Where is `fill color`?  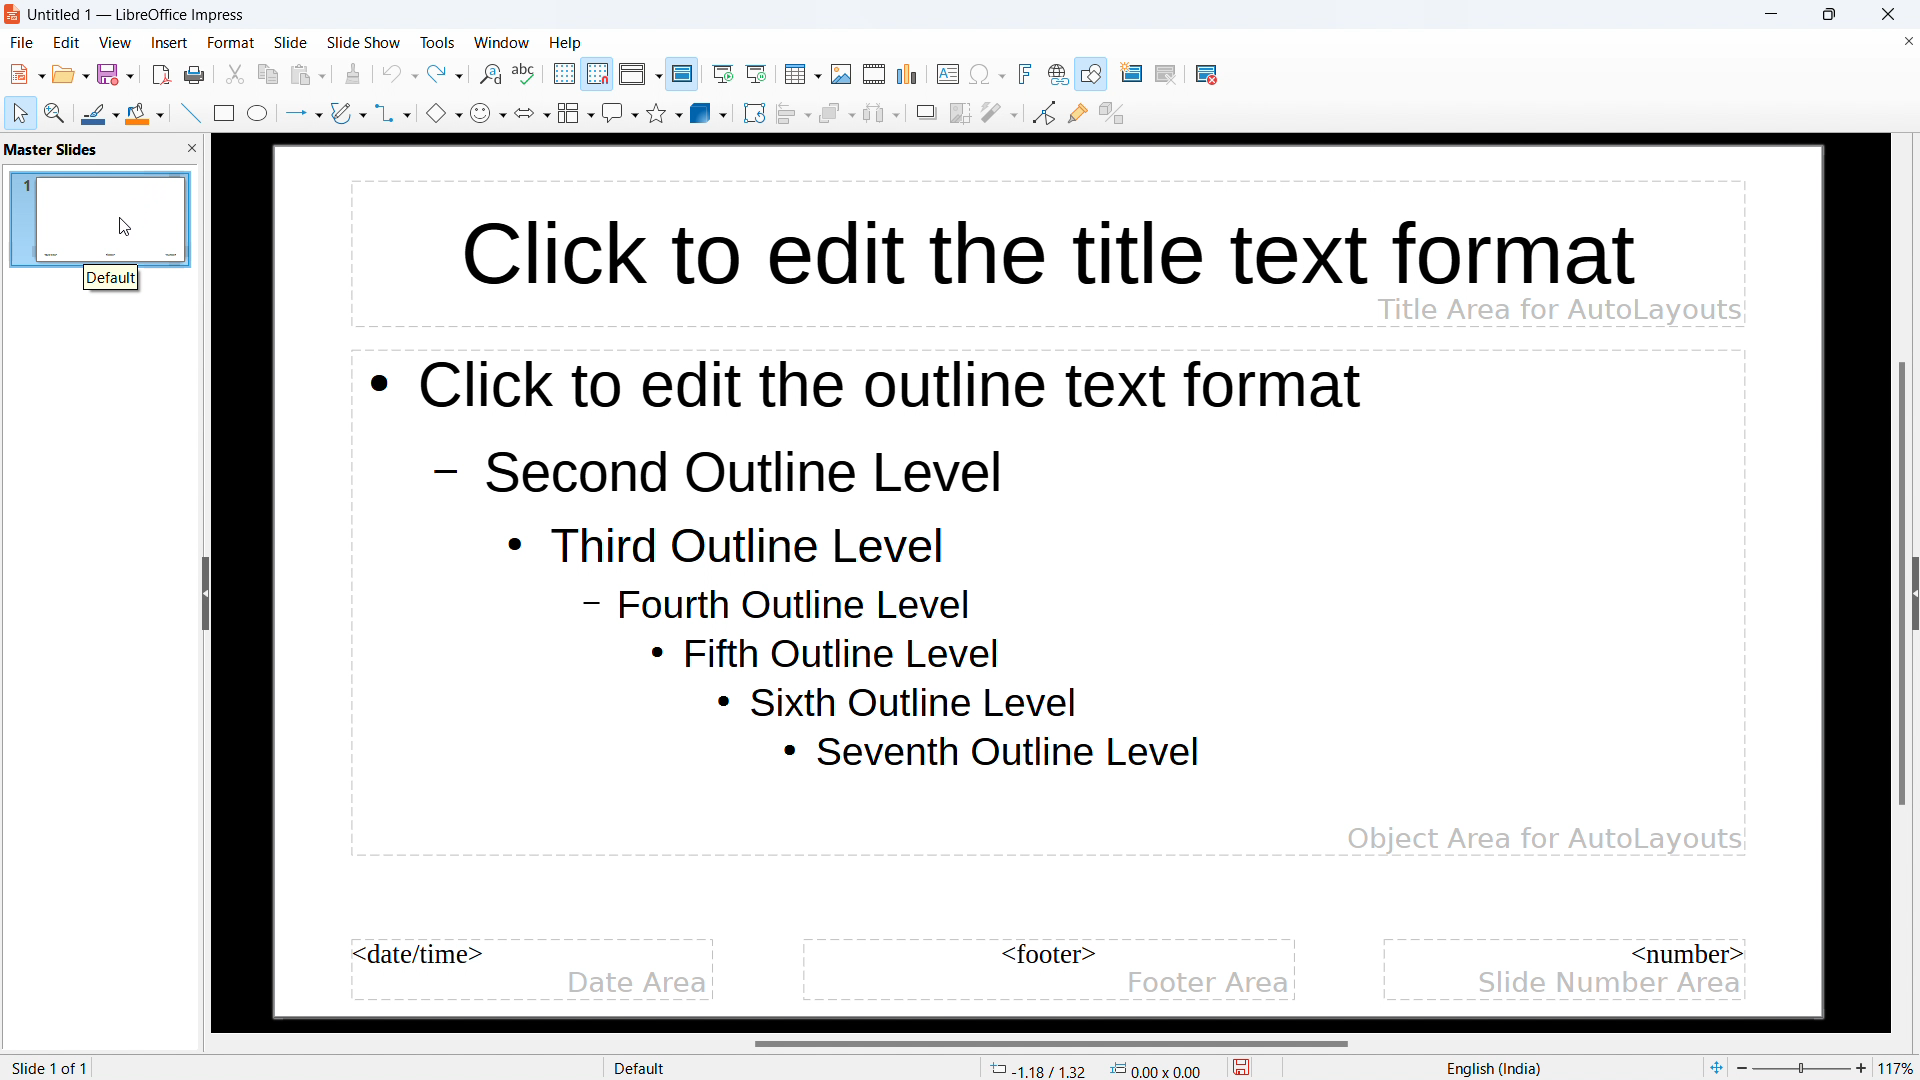 fill color is located at coordinates (147, 114).